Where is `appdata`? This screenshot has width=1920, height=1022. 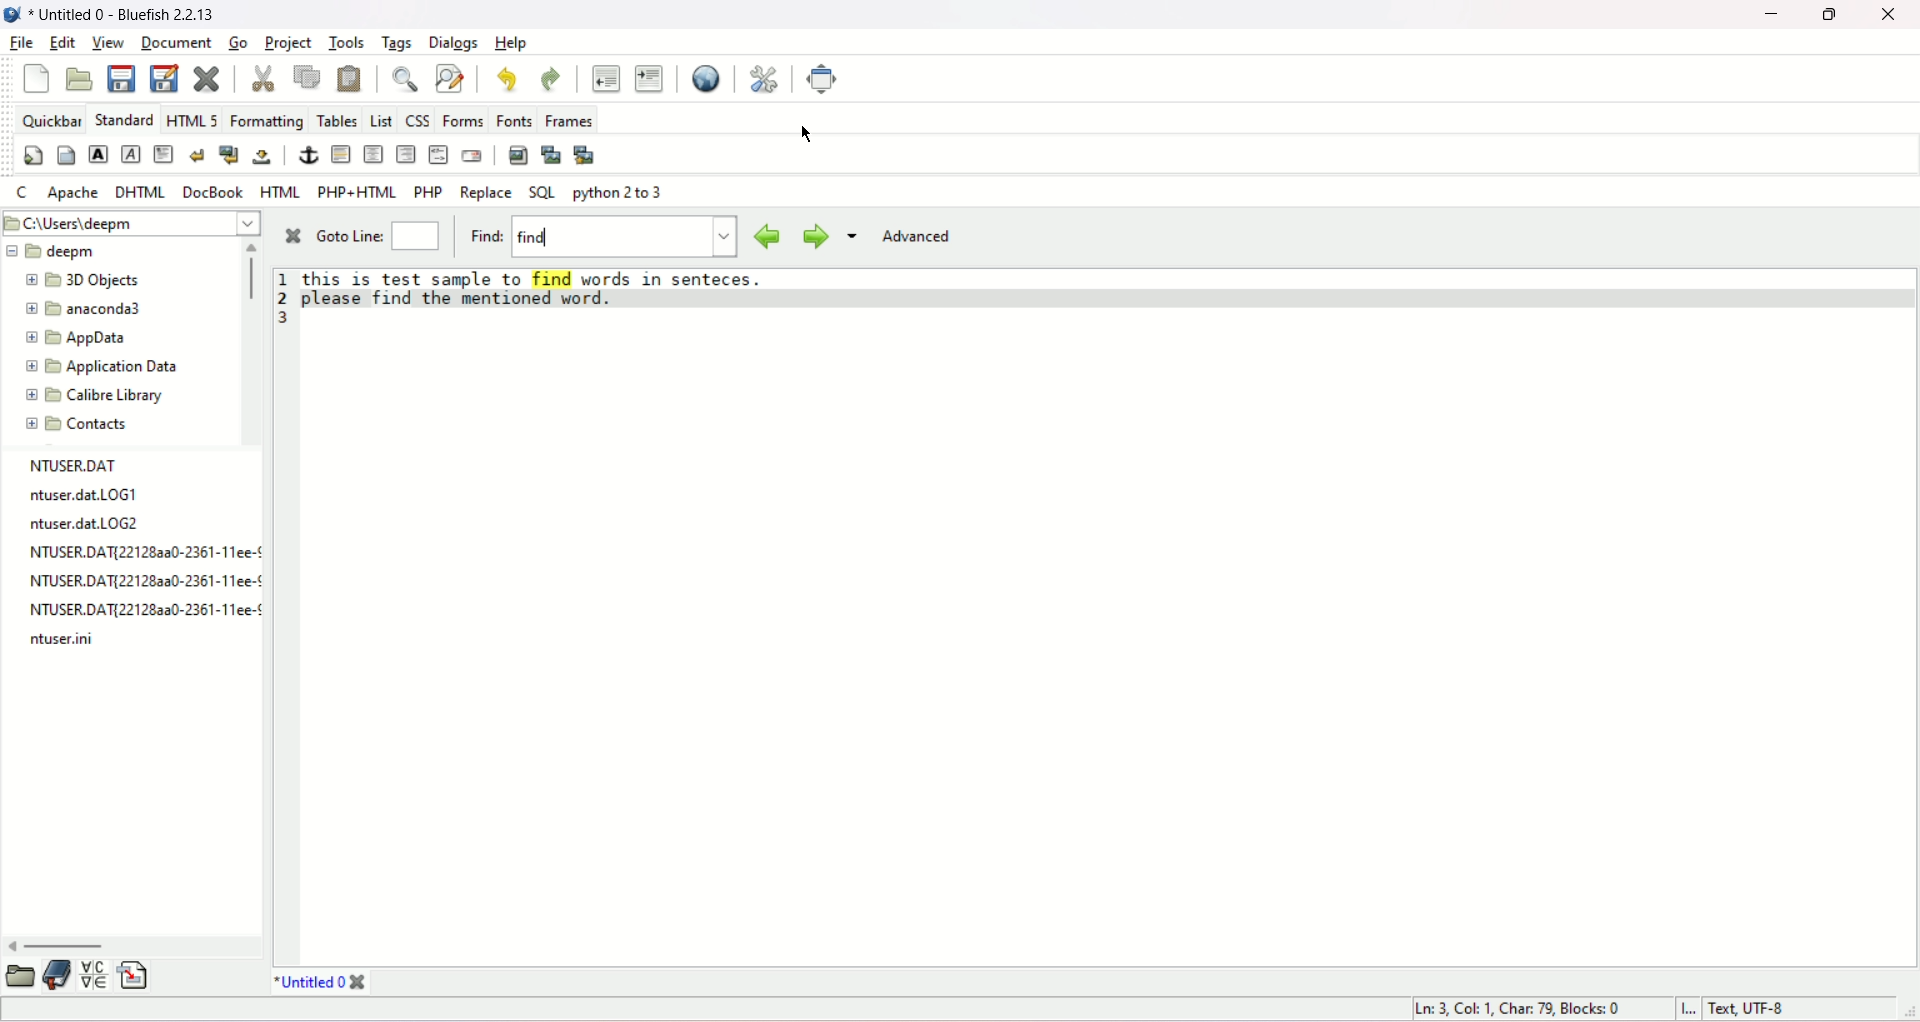 appdata is located at coordinates (81, 339).